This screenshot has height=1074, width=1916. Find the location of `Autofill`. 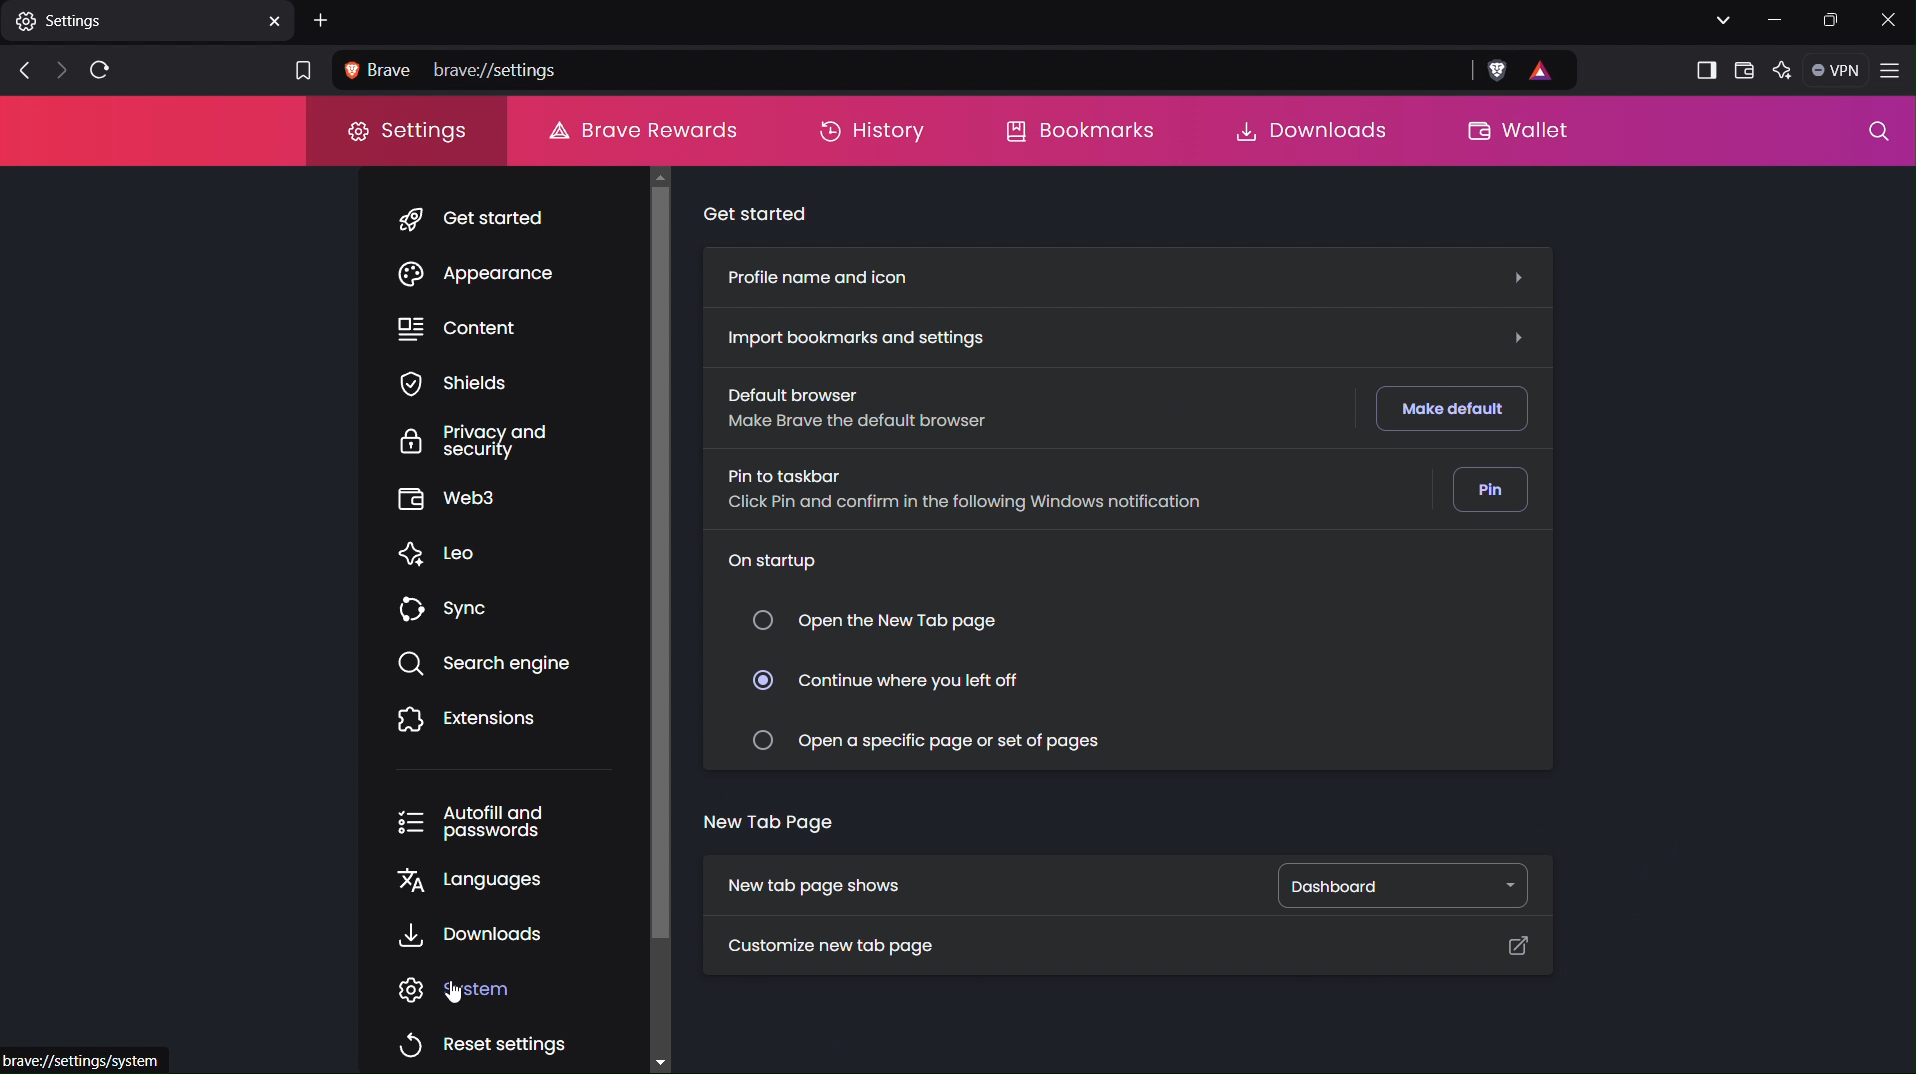

Autofill is located at coordinates (480, 822).